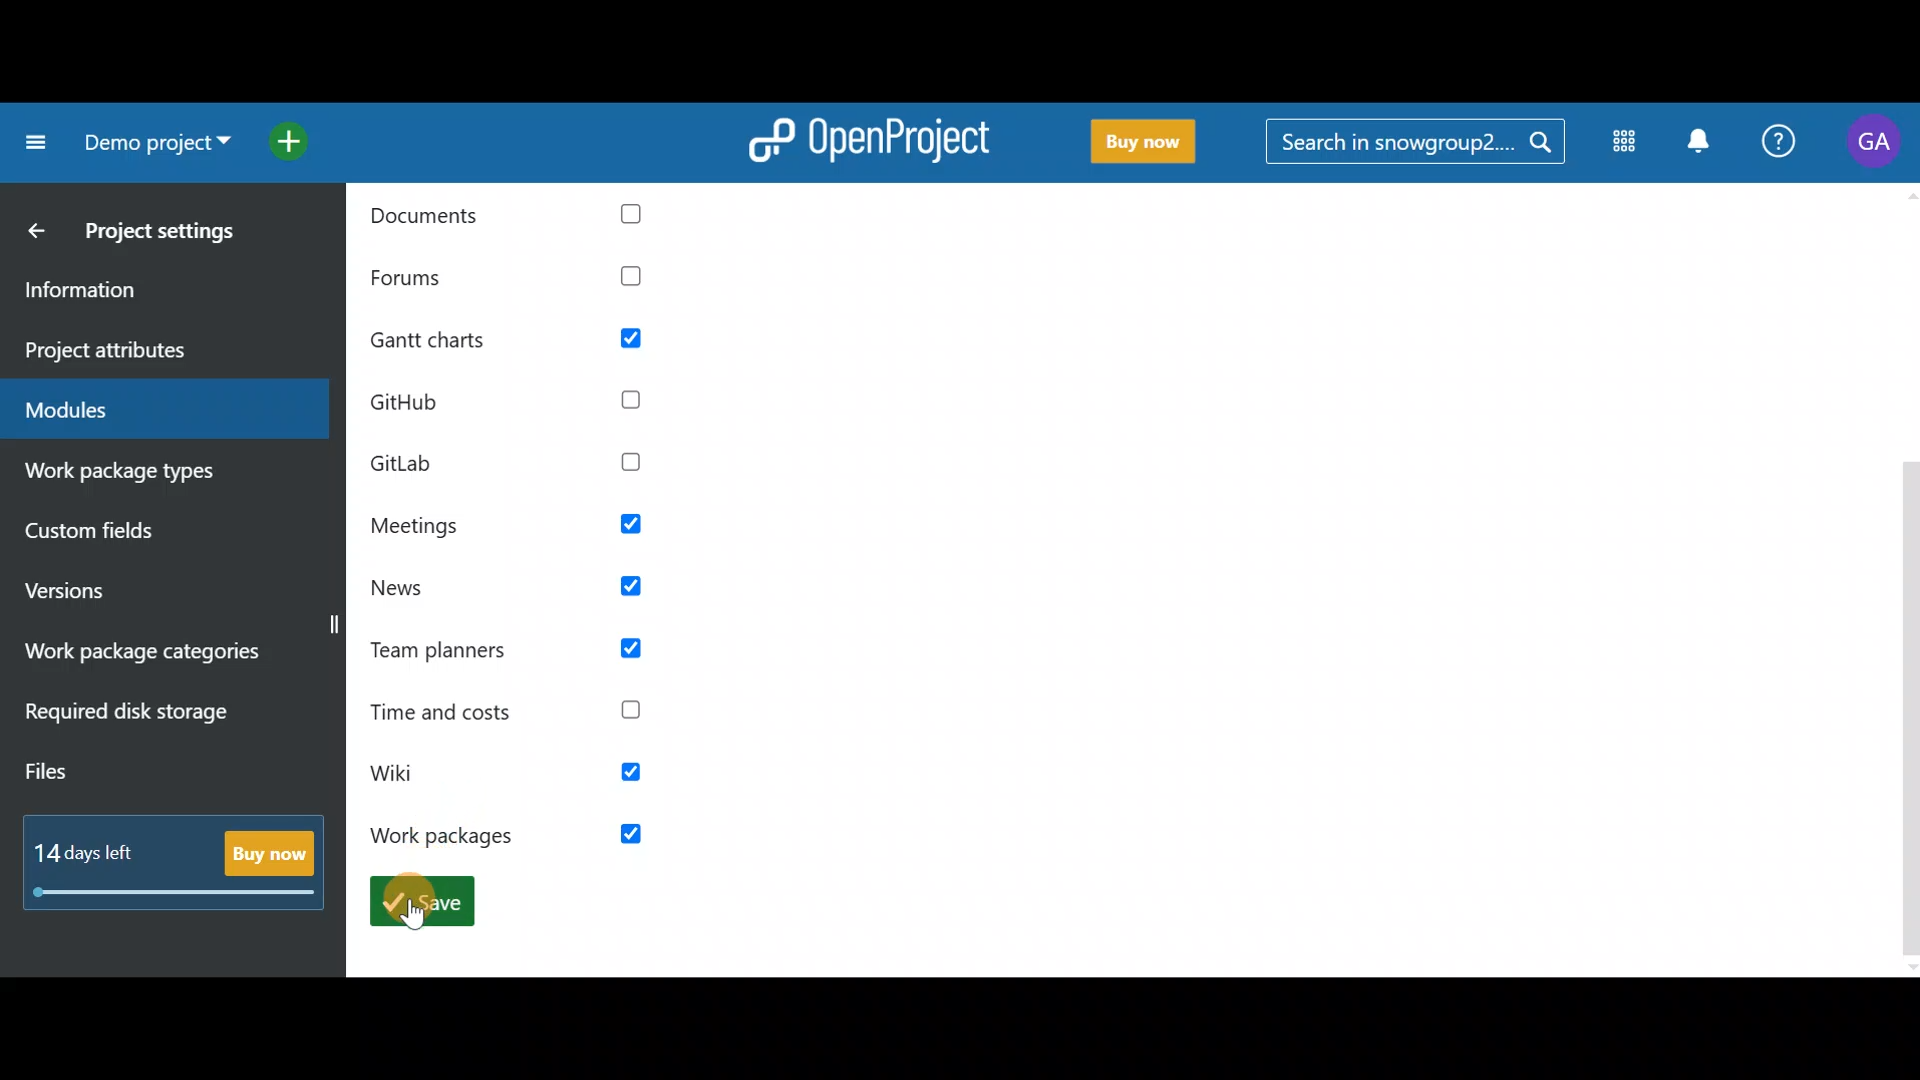 The image size is (1920, 1080). I want to click on Time and costs, so click(514, 710).